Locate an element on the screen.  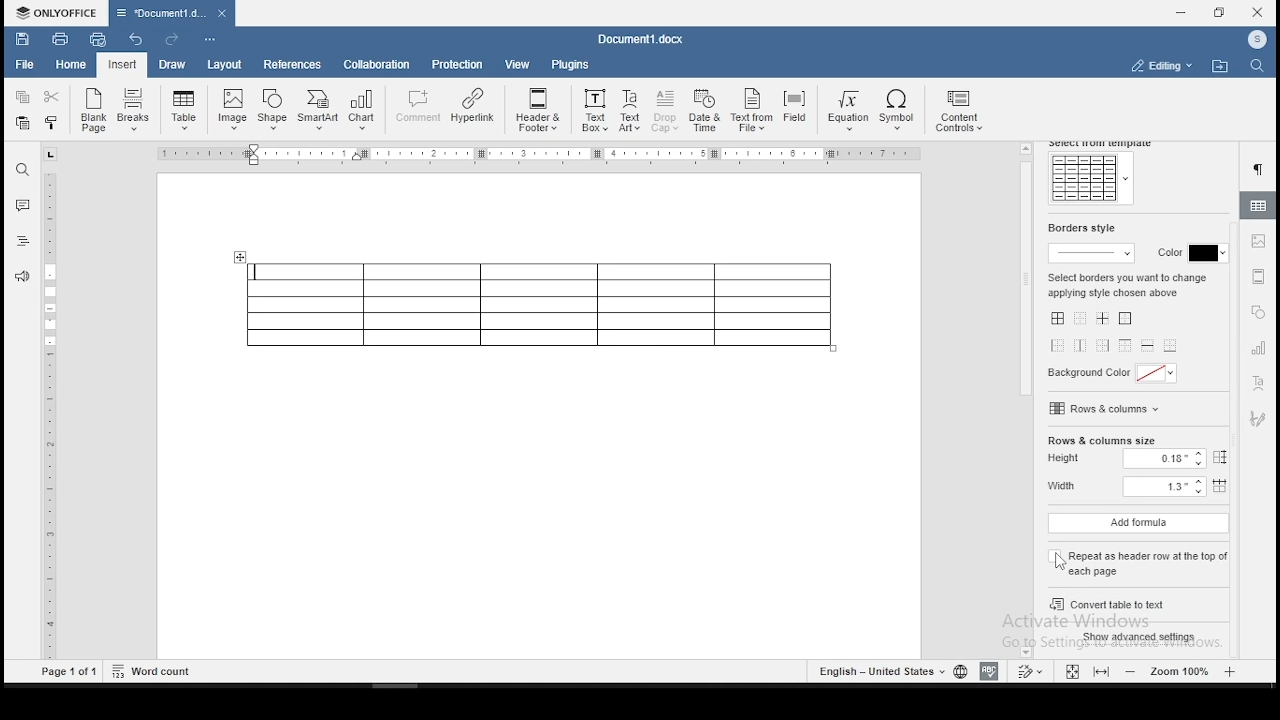
inner horizontal lines only is located at coordinates (1147, 347).